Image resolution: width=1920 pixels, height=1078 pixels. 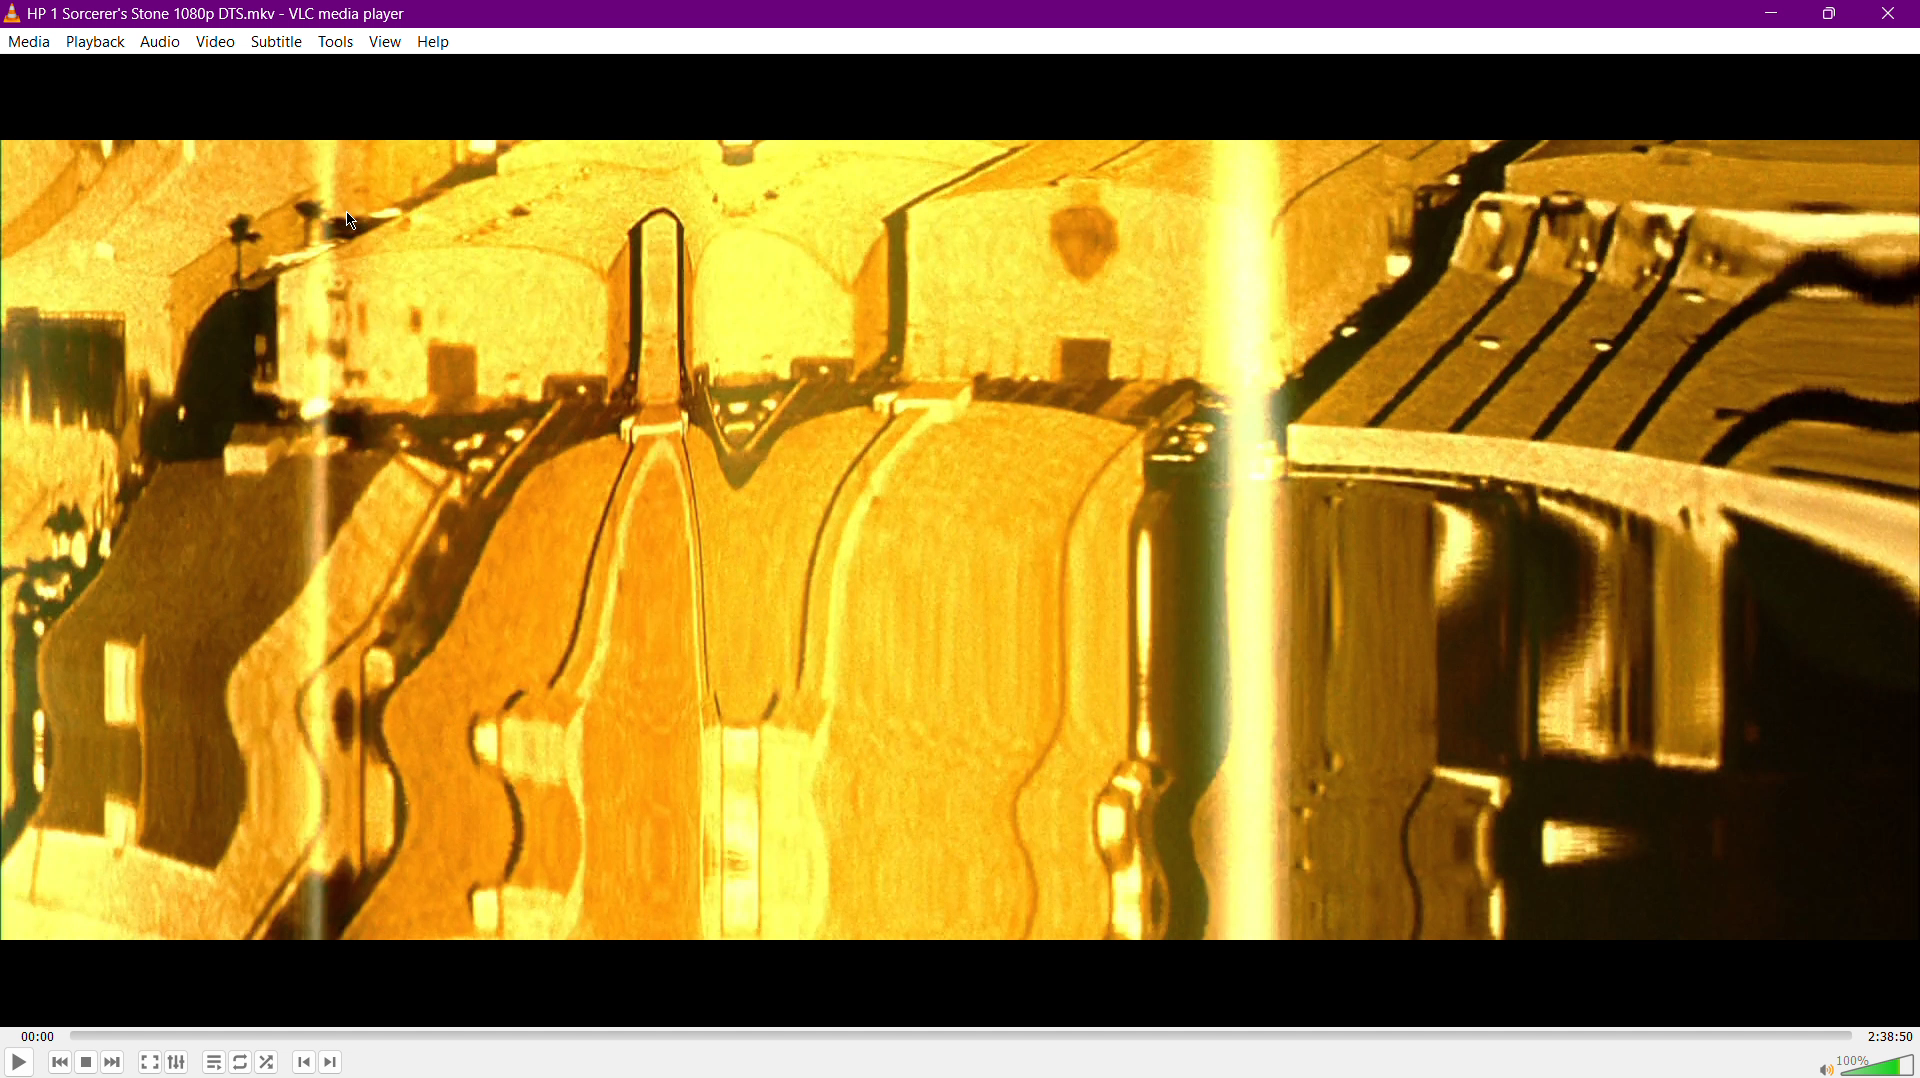 I want to click on HP | Sorcerrer's Stone 1080p DTS.mkv - VLC media player, so click(x=212, y=12).